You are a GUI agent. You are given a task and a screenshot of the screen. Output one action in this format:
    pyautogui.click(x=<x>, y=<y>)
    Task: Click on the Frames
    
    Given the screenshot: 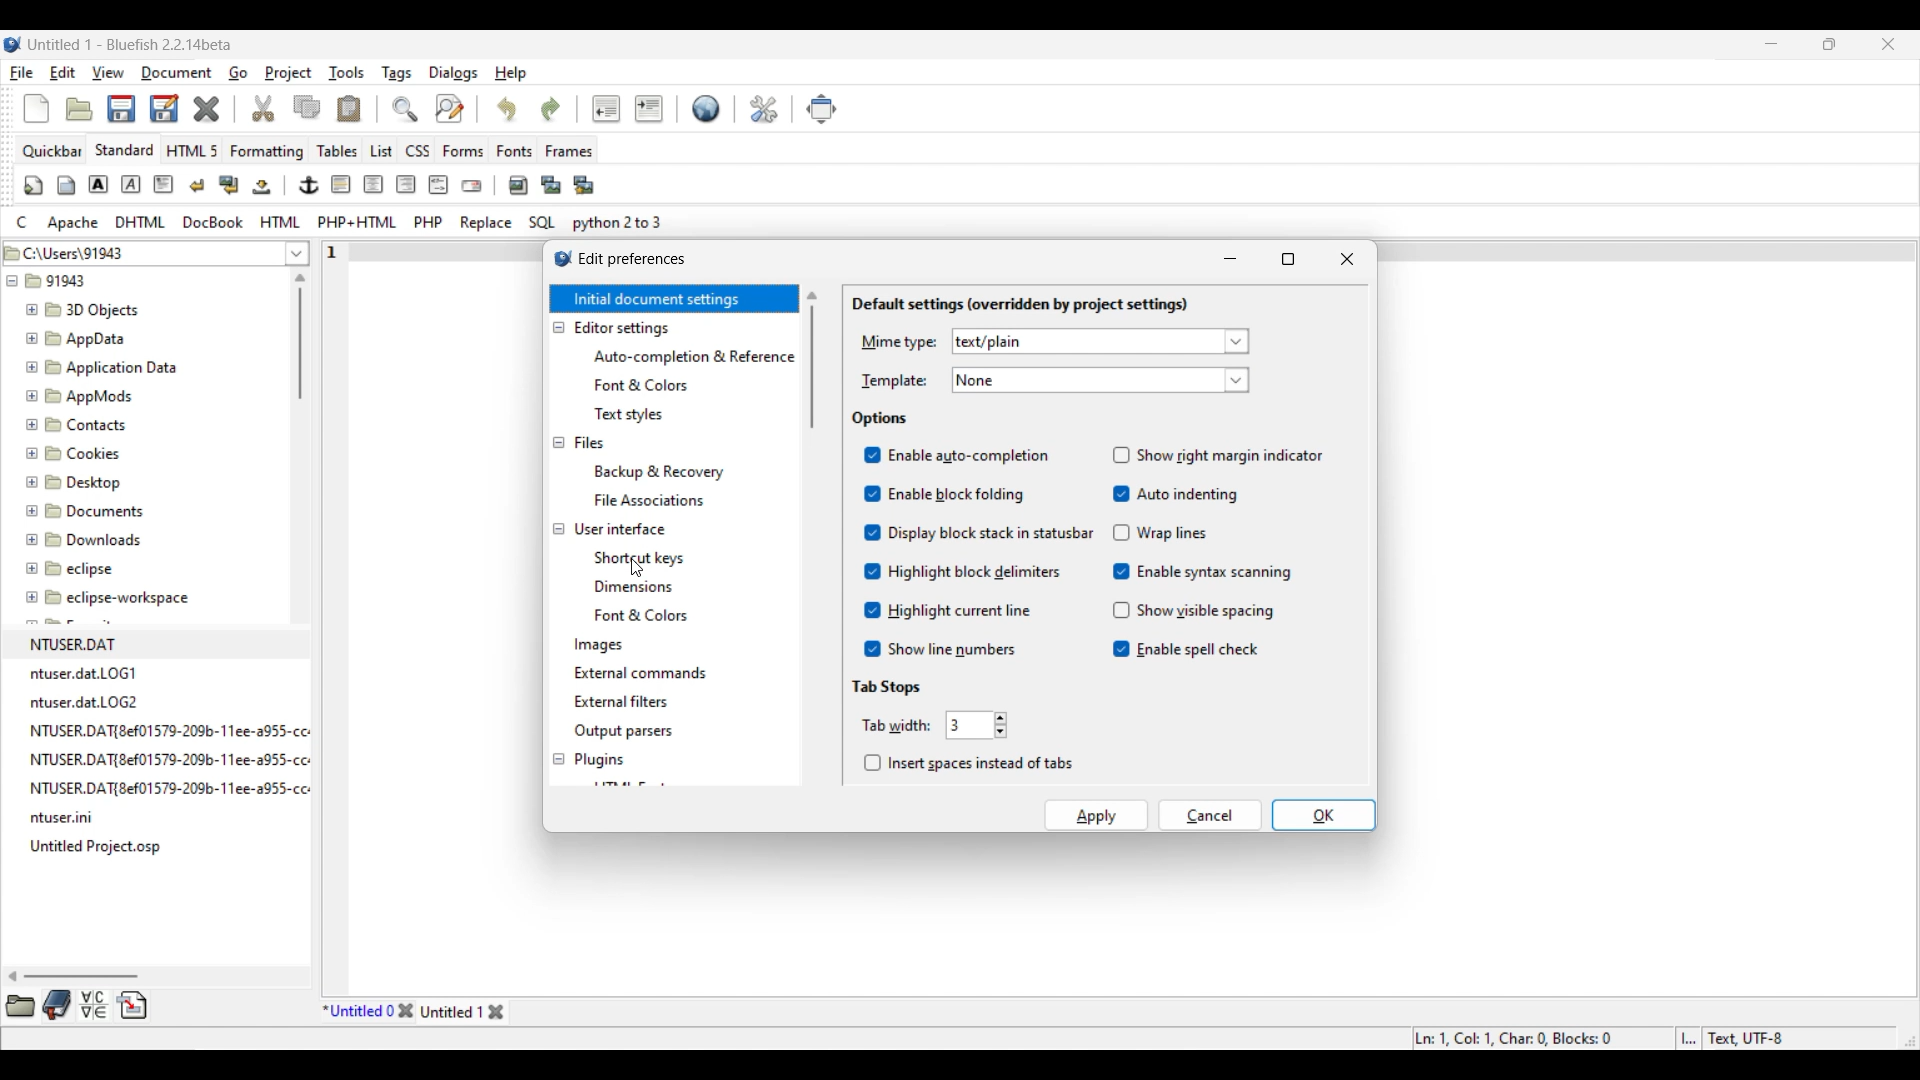 What is the action you would take?
    pyautogui.click(x=570, y=151)
    